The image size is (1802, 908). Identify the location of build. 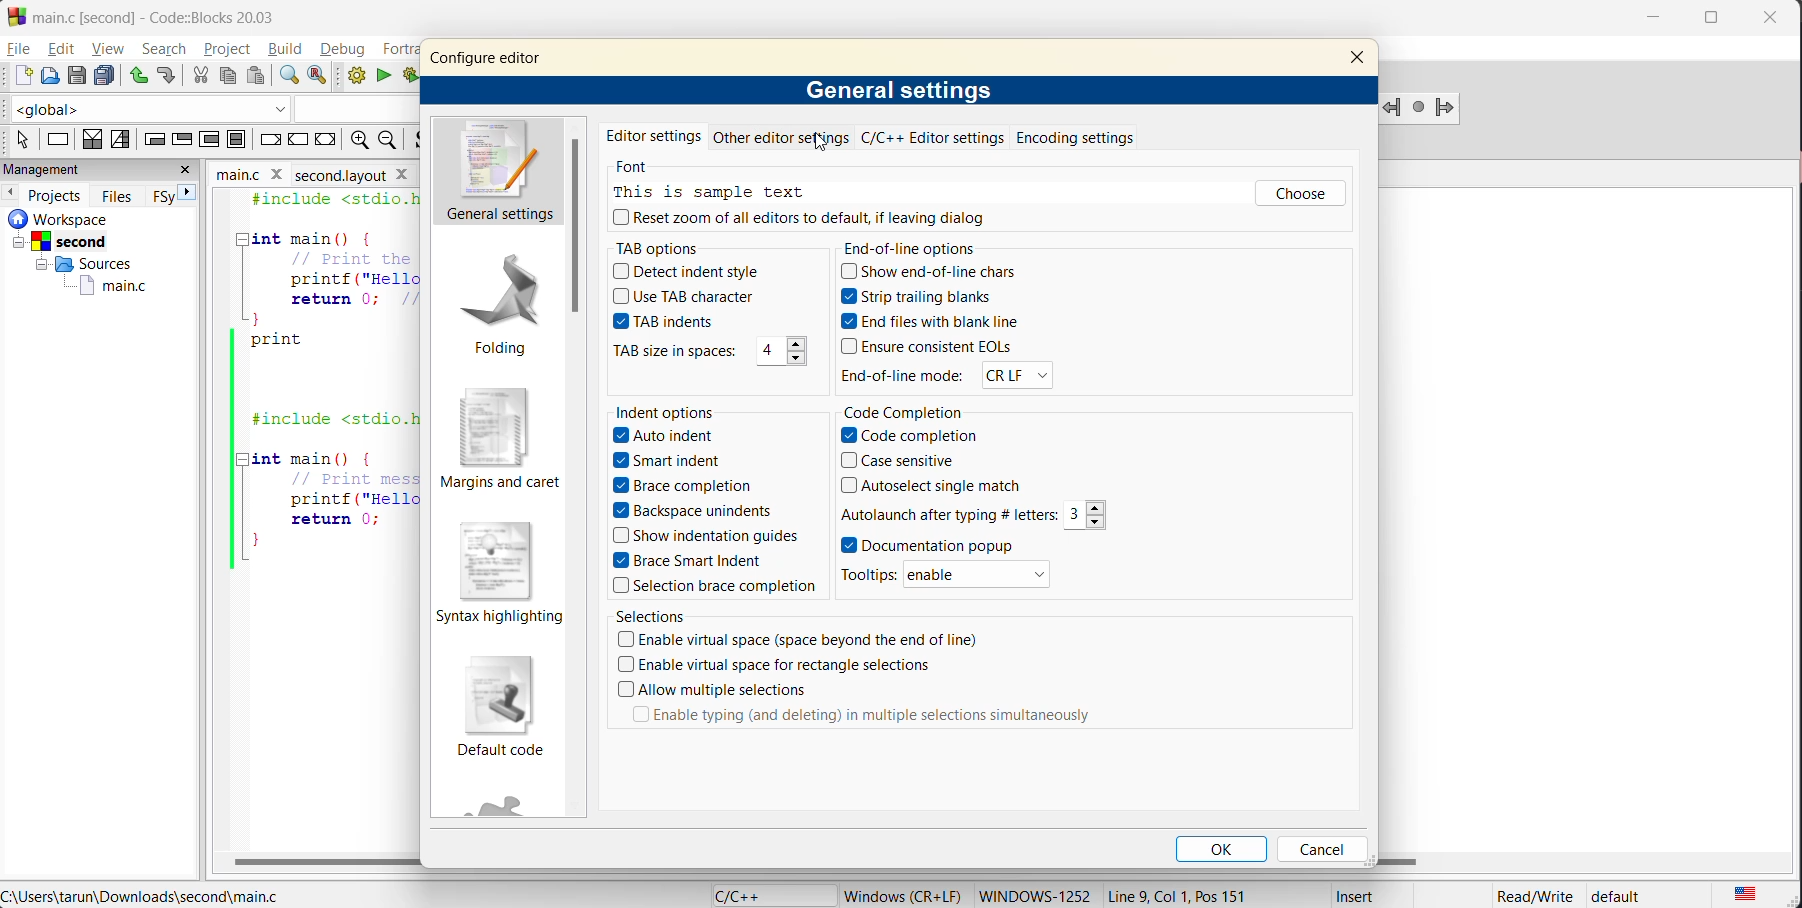
(288, 49).